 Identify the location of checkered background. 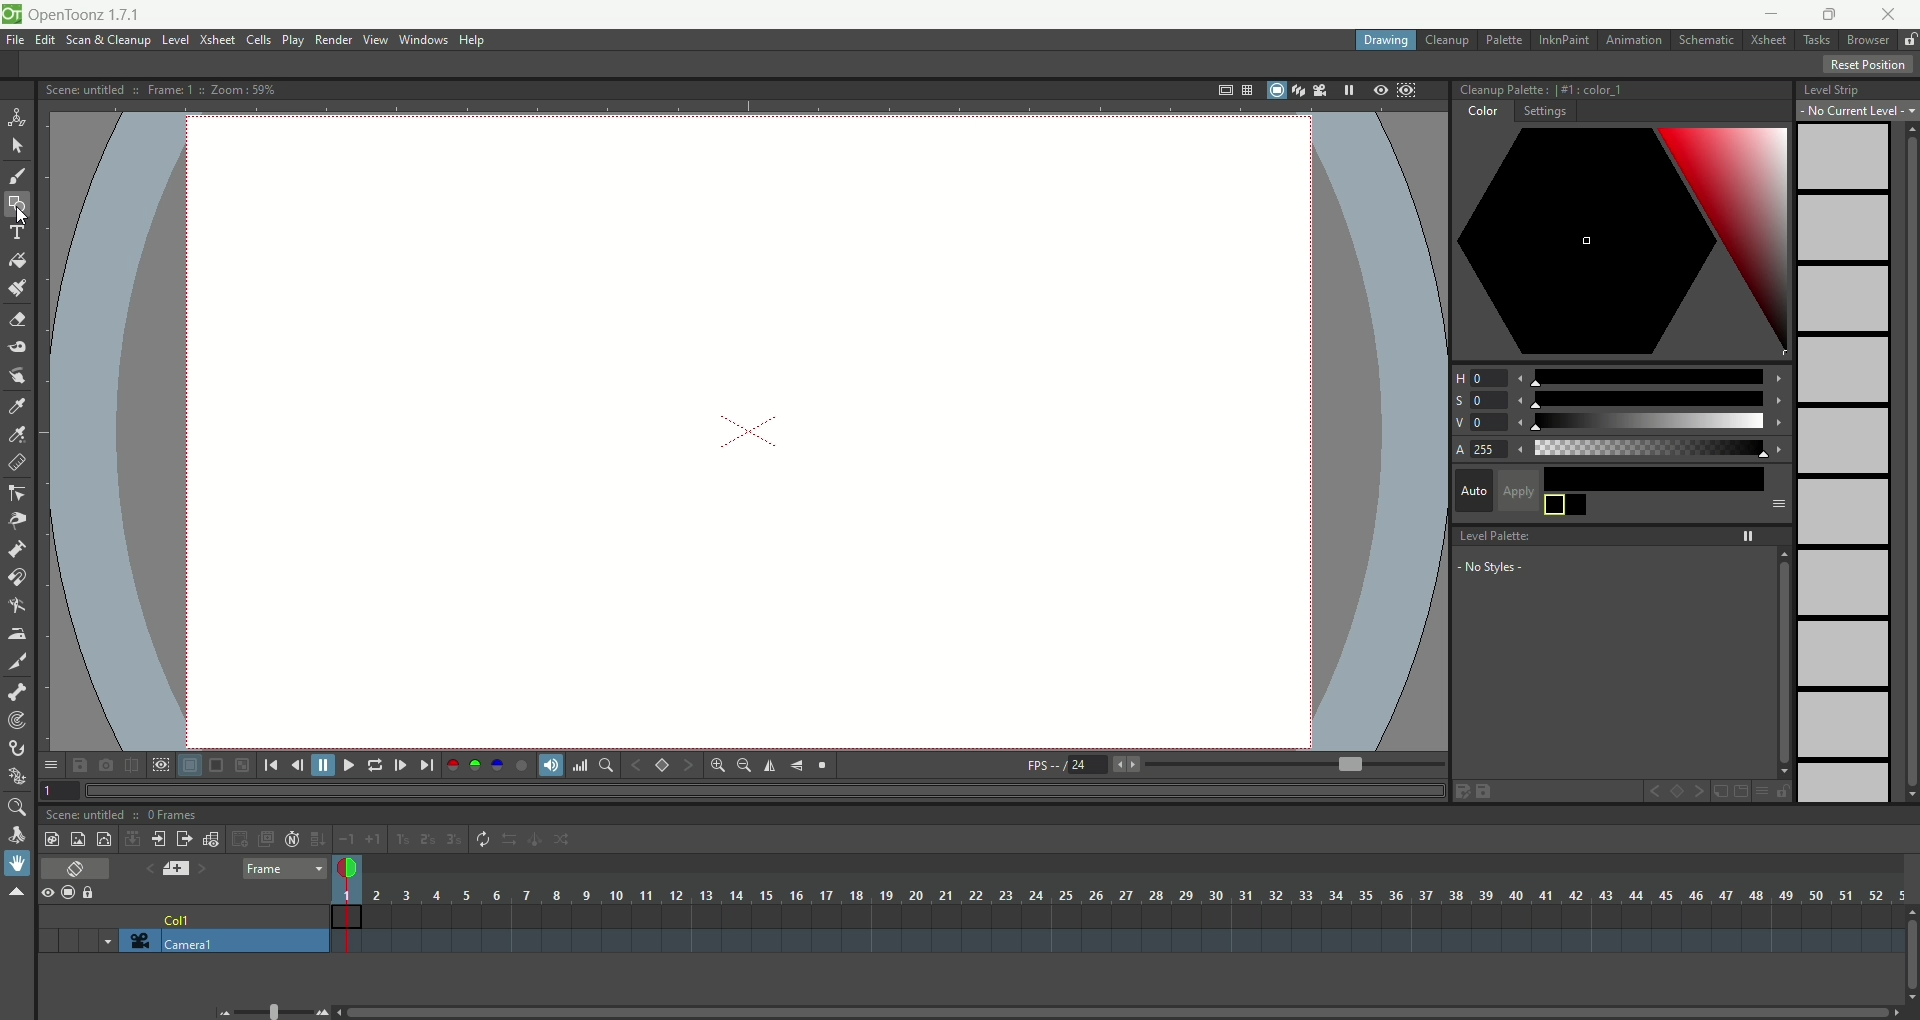
(244, 765).